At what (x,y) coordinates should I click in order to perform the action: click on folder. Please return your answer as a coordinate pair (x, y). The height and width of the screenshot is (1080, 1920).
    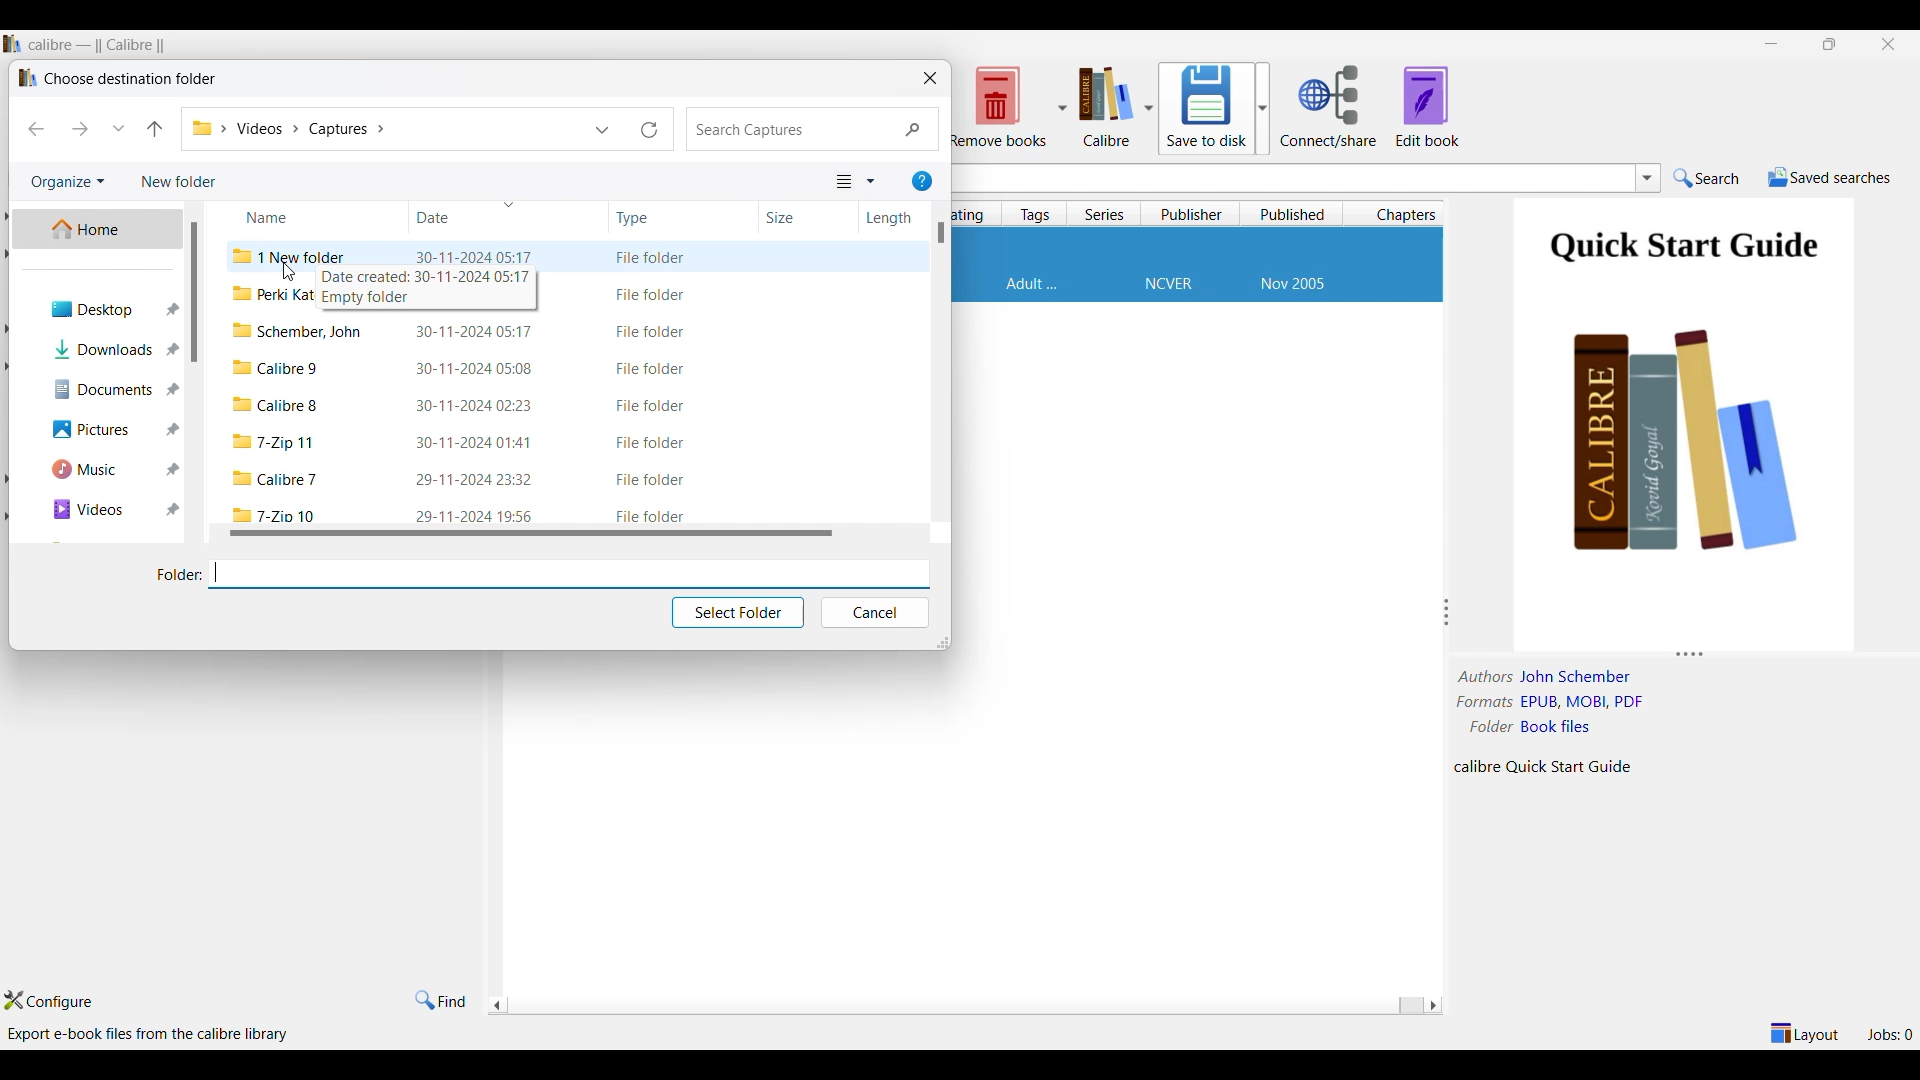
    Looking at the image, I should click on (276, 367).